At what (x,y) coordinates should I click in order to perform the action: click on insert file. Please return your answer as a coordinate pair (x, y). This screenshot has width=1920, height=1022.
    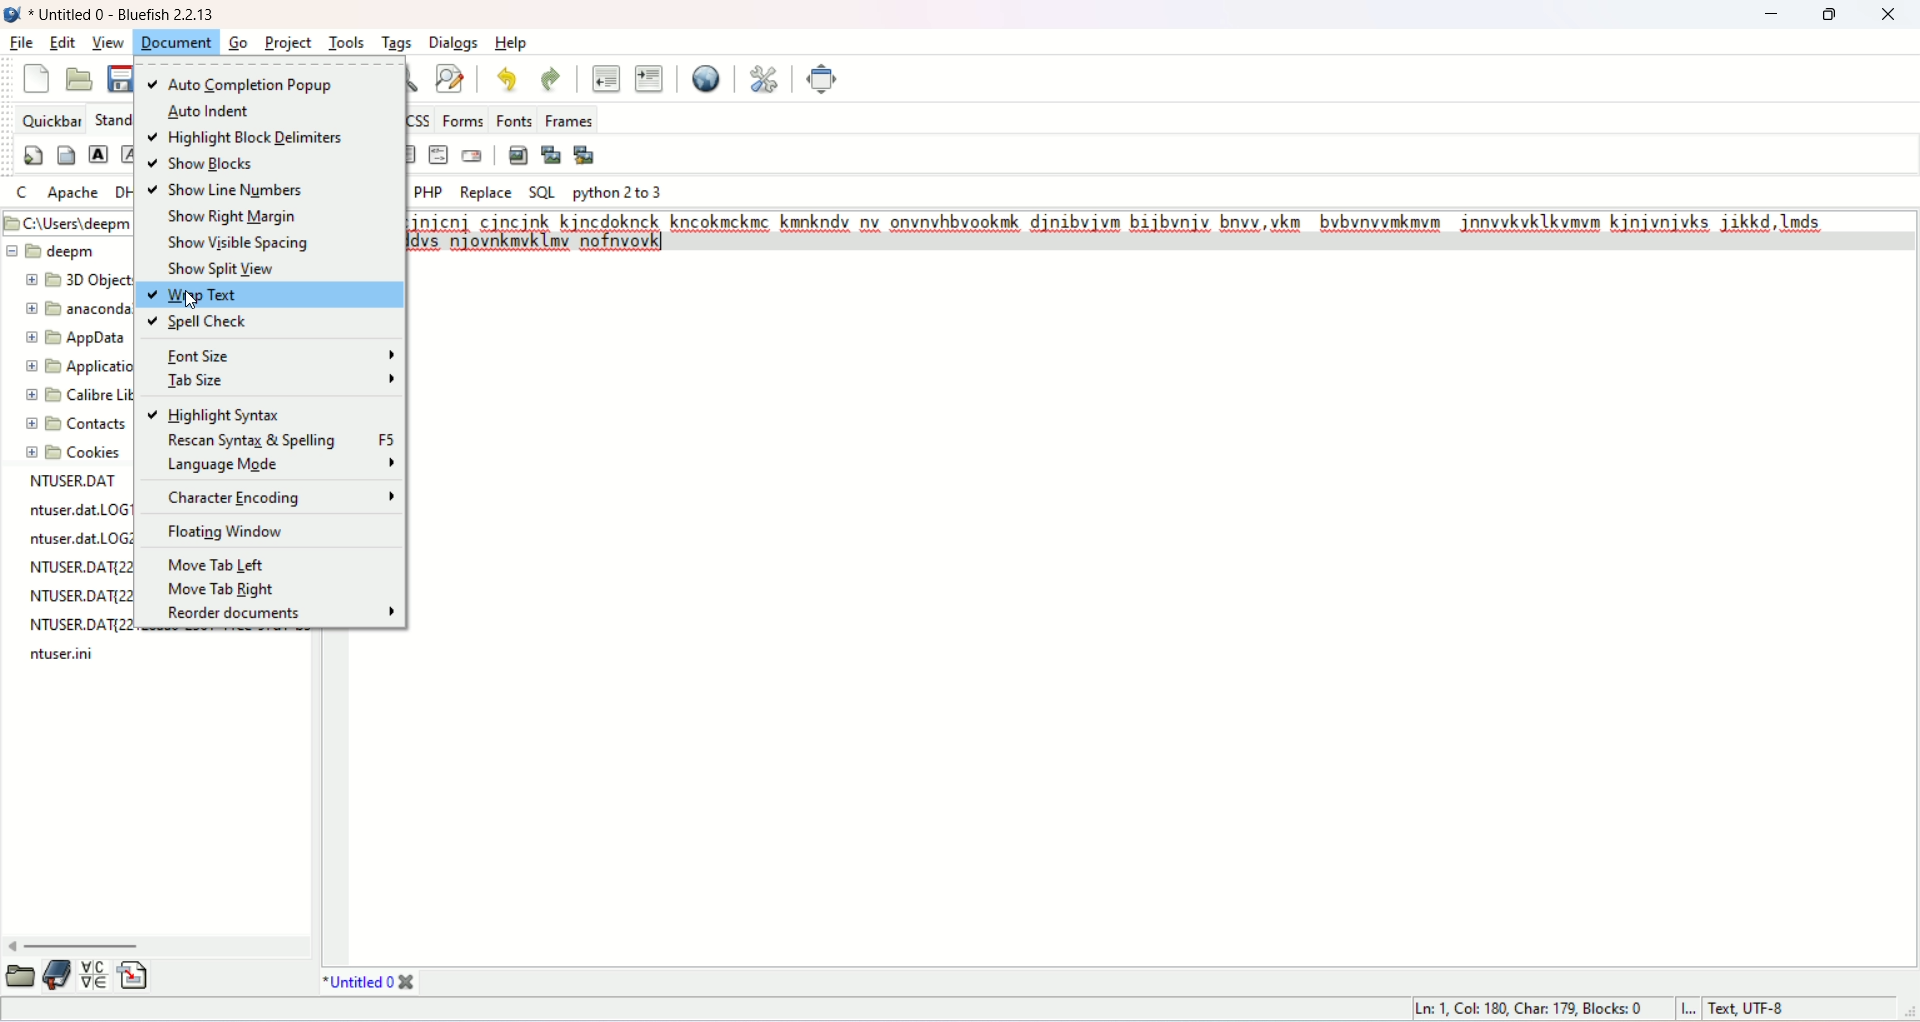
    Looking at the image, I should click on (139, 976).